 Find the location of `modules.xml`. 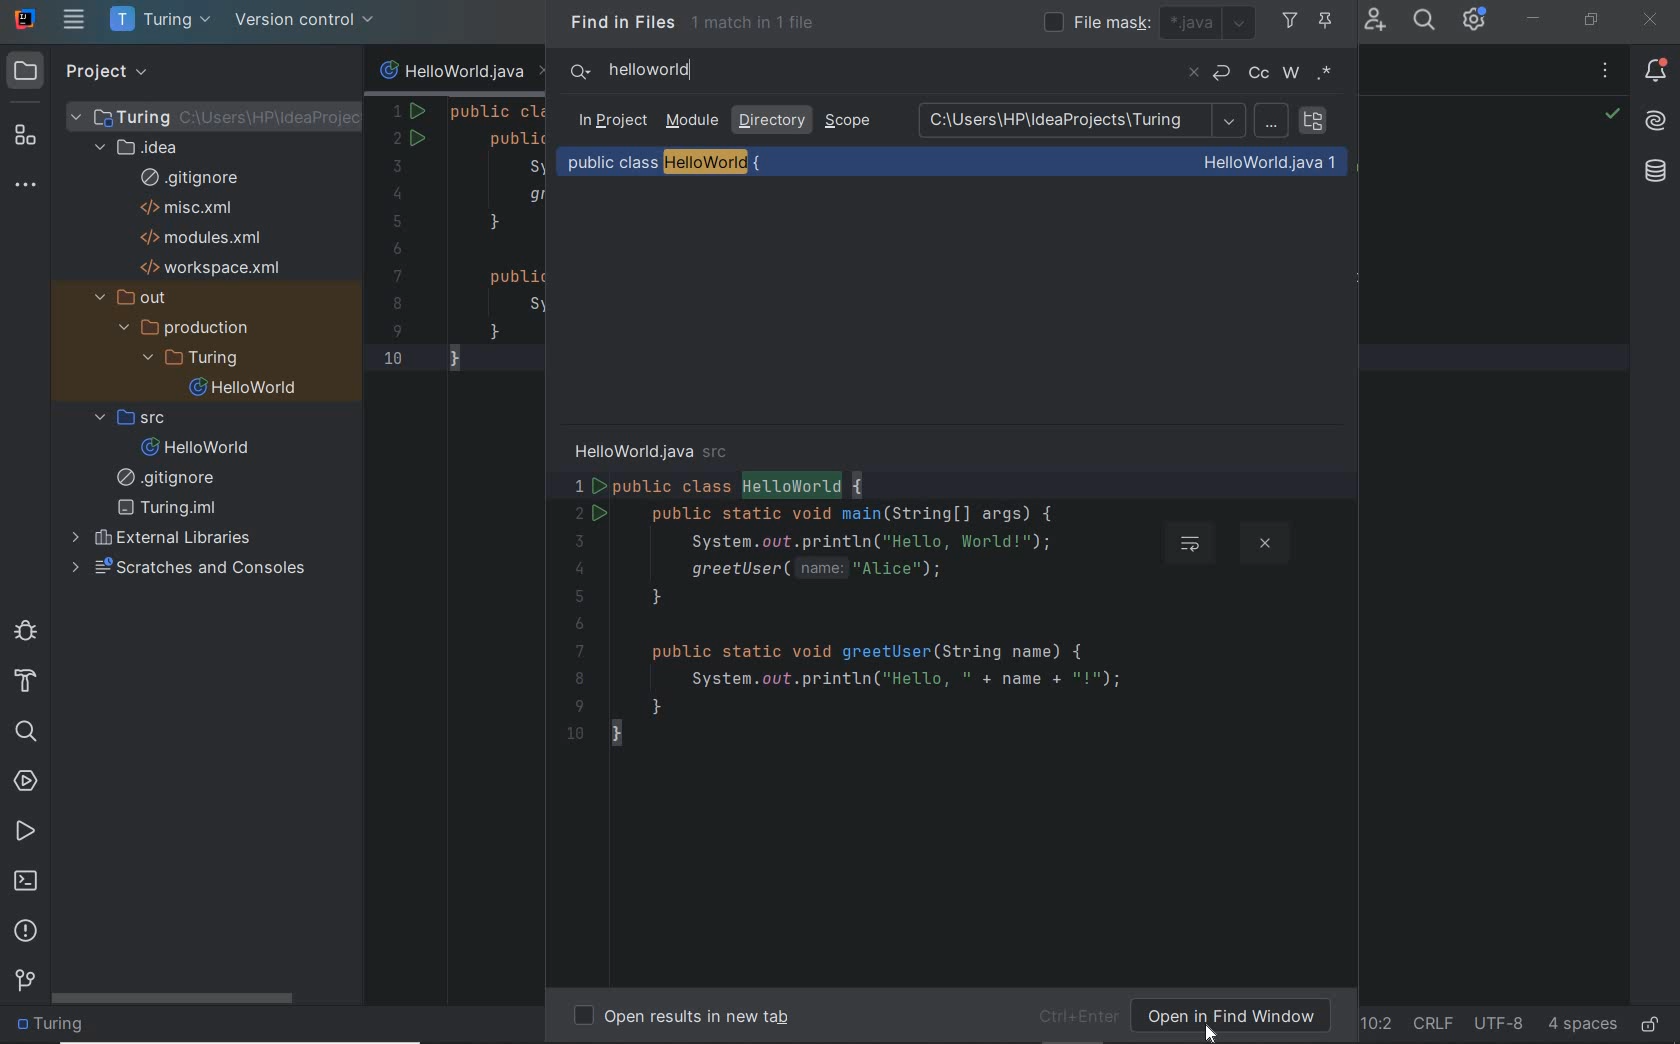

modules.xml is located at coordinates (201, 237).